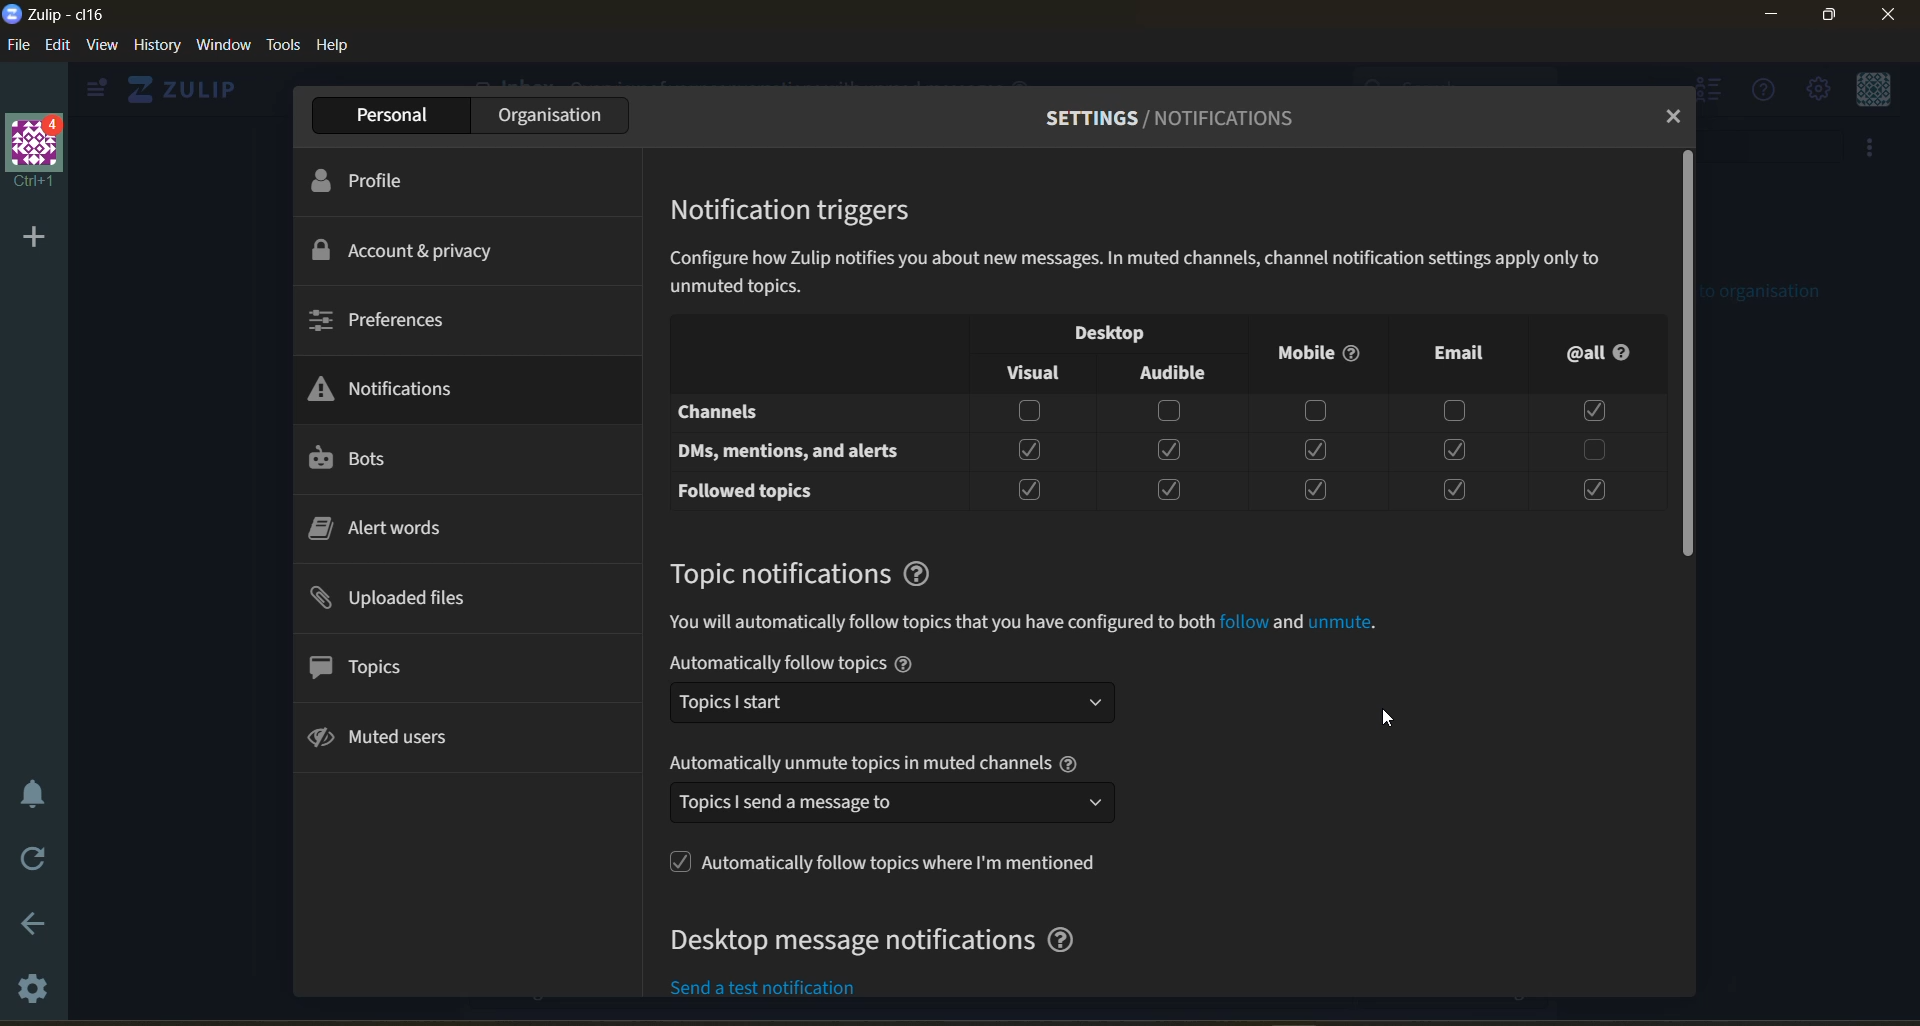 The image size is (1920, 1026). Describe the element at coordinates (1765, 92) in the screenshot. I see `help menu` at that location.